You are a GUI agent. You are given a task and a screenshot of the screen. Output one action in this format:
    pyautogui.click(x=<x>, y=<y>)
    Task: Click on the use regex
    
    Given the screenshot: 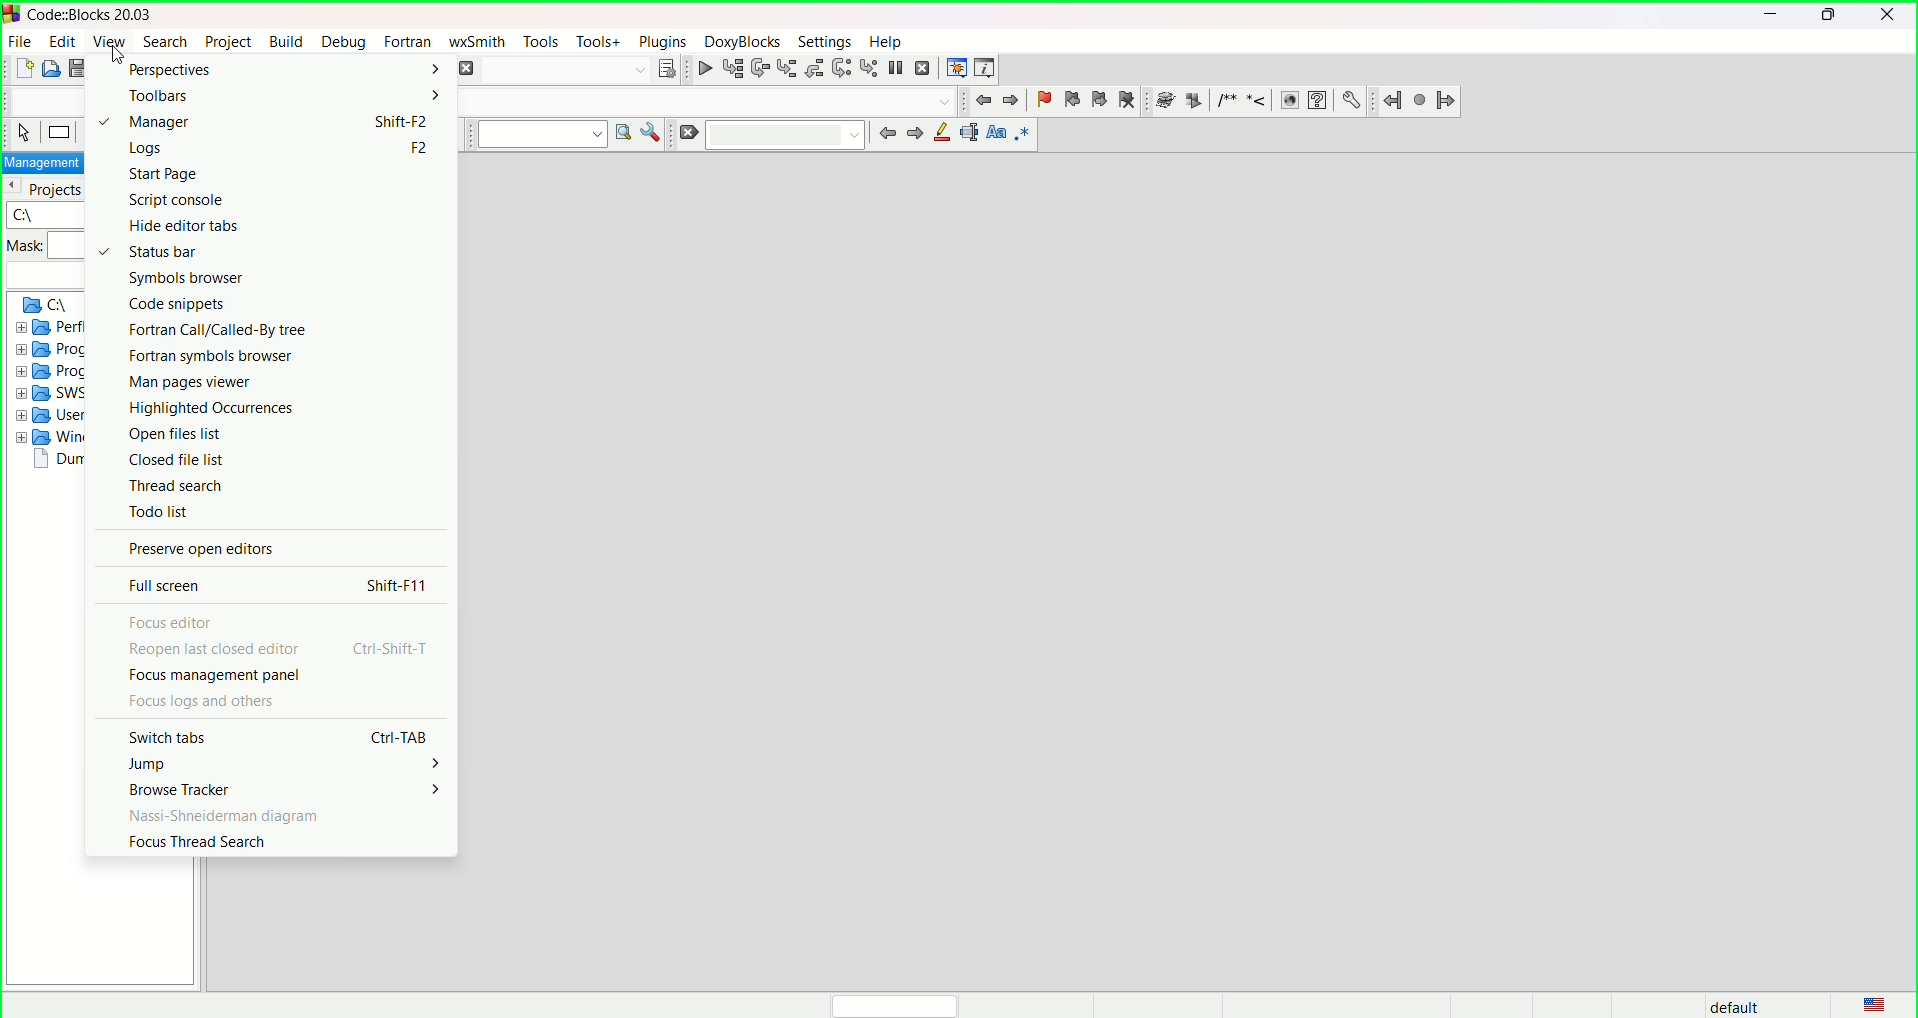 What is the action you would take?
    pyautogui.click(x=1026, y=135)
    